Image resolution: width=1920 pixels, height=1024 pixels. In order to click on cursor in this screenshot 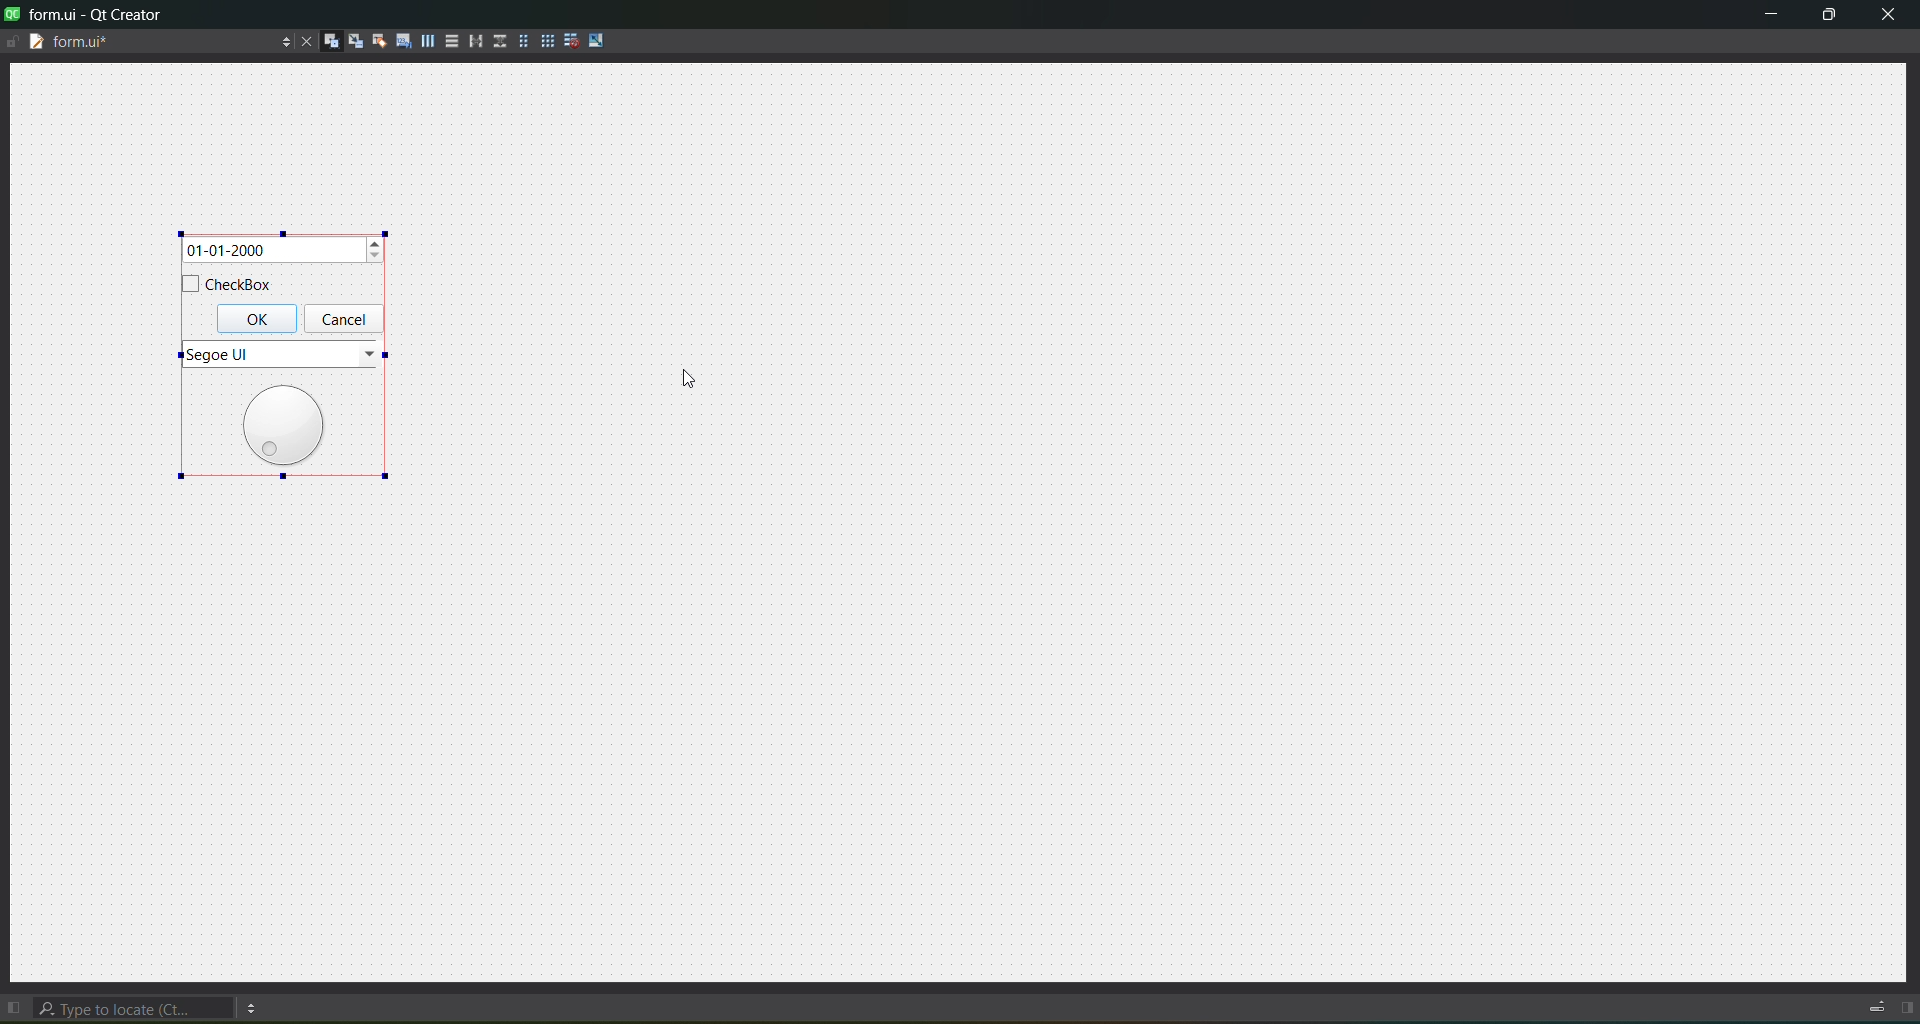, I will do `click(683, 391)`.